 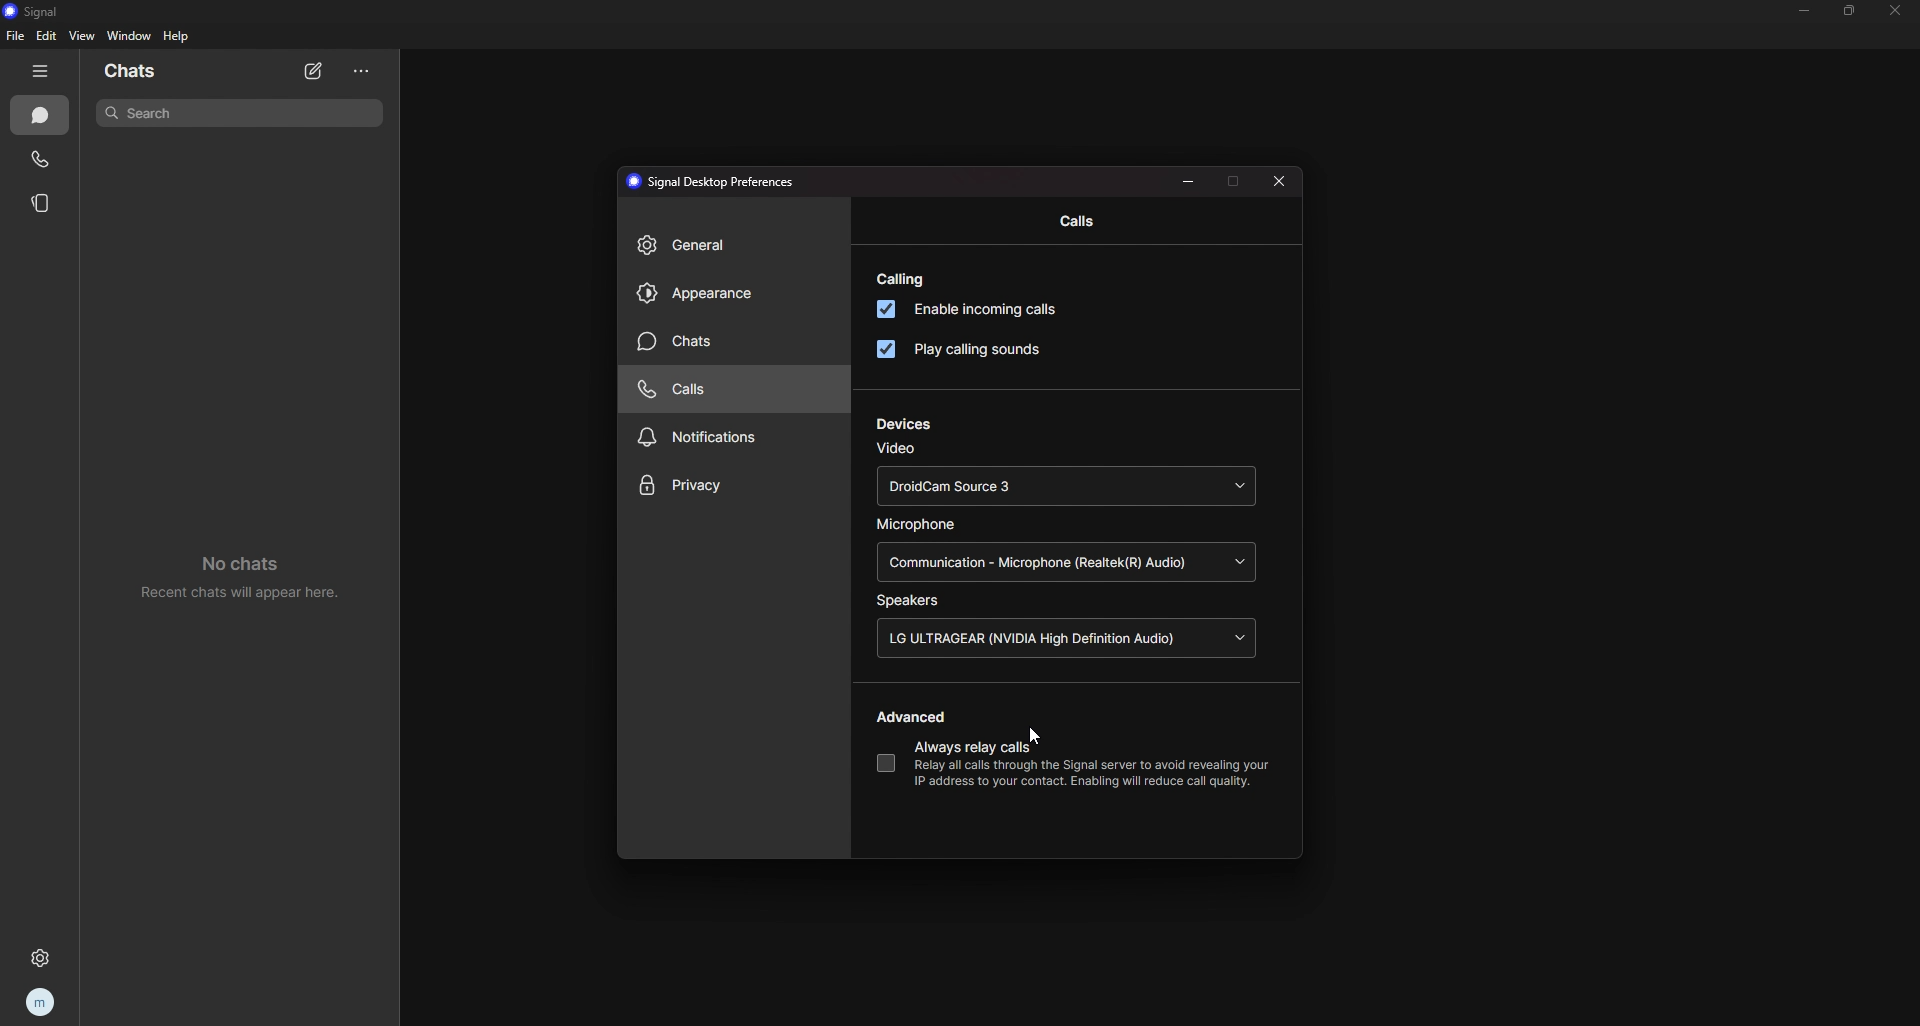 What do you see at coordinates (731, 295) in the screenshot?
I see `appearance` at bounding box center [731, 295].